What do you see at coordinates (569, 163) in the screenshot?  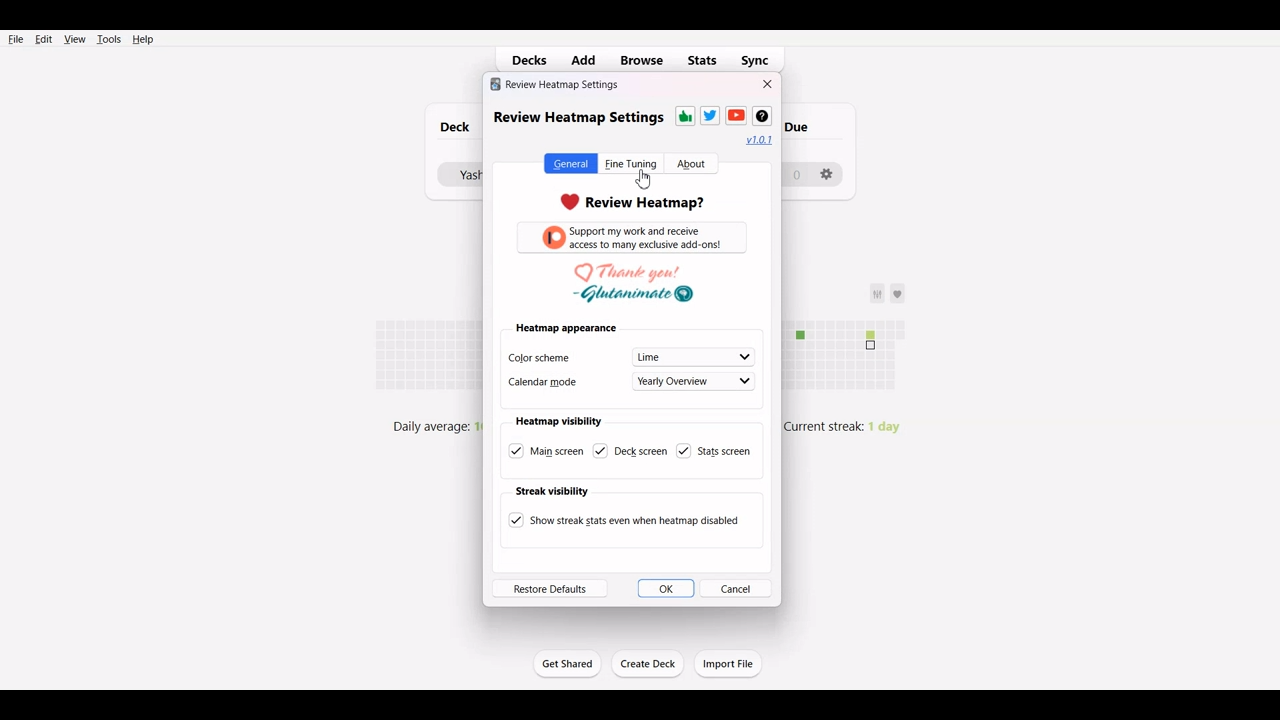 I see `General` at bounding box center [569, 163].